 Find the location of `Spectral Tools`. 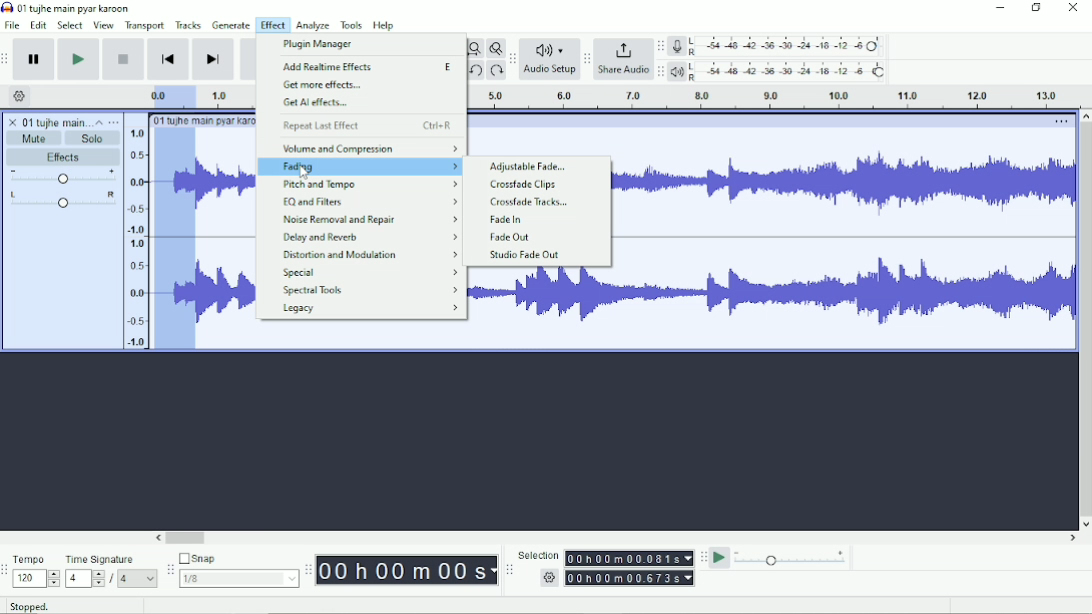

Spectral Tools is located at coordinates (368, 290).